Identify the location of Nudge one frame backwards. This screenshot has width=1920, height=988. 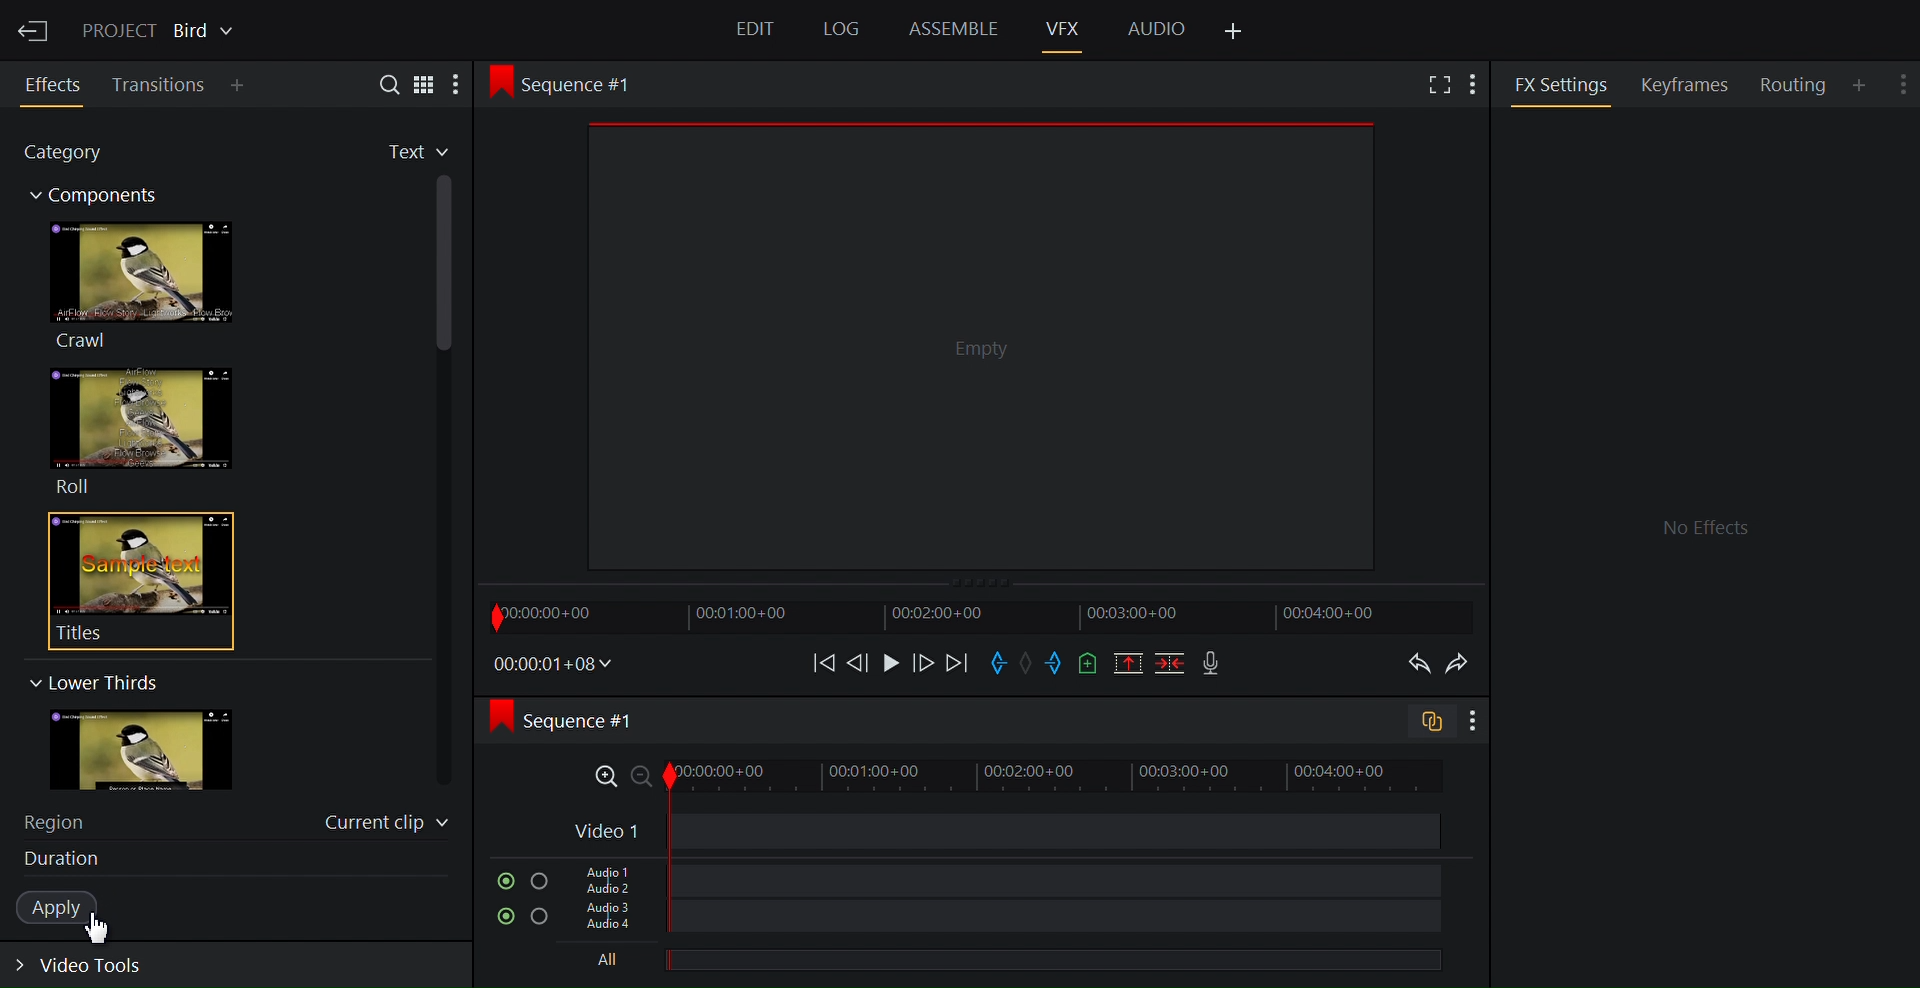
(859, 661).